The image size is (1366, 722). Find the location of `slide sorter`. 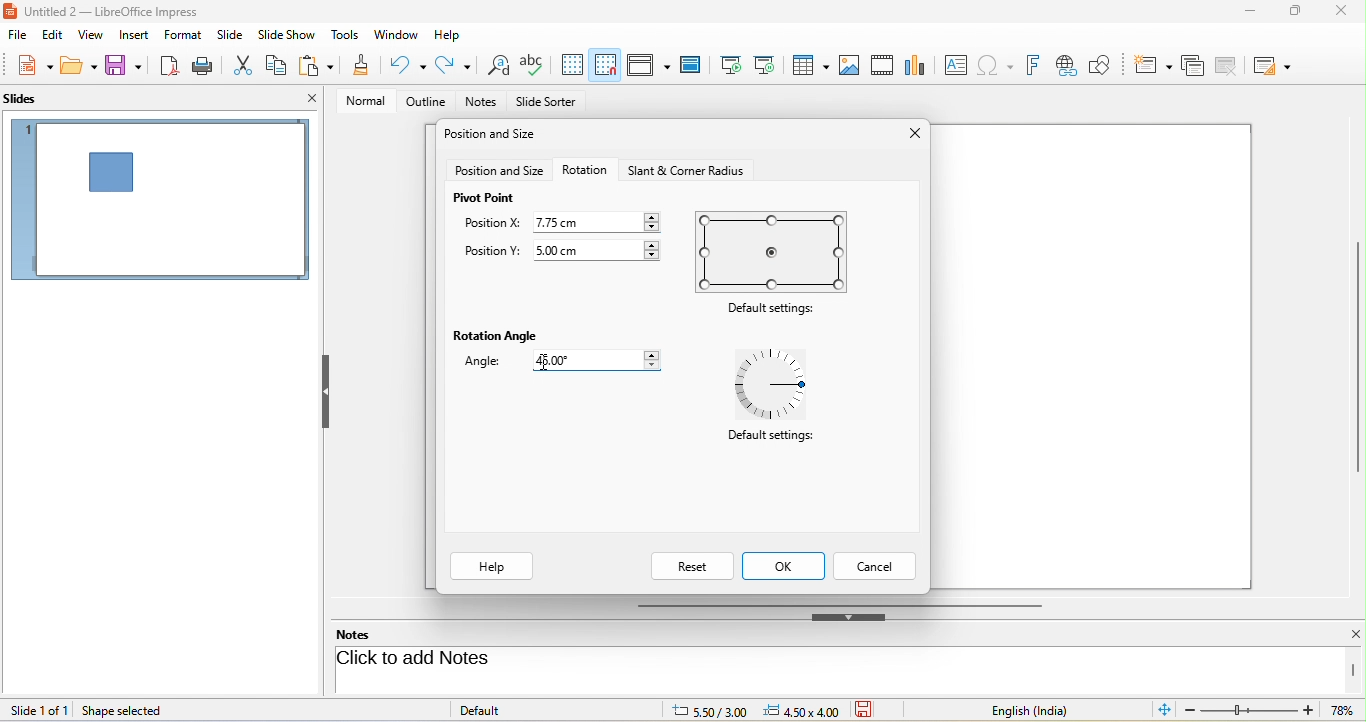

slide sorter is located at coordinates (546, 103).